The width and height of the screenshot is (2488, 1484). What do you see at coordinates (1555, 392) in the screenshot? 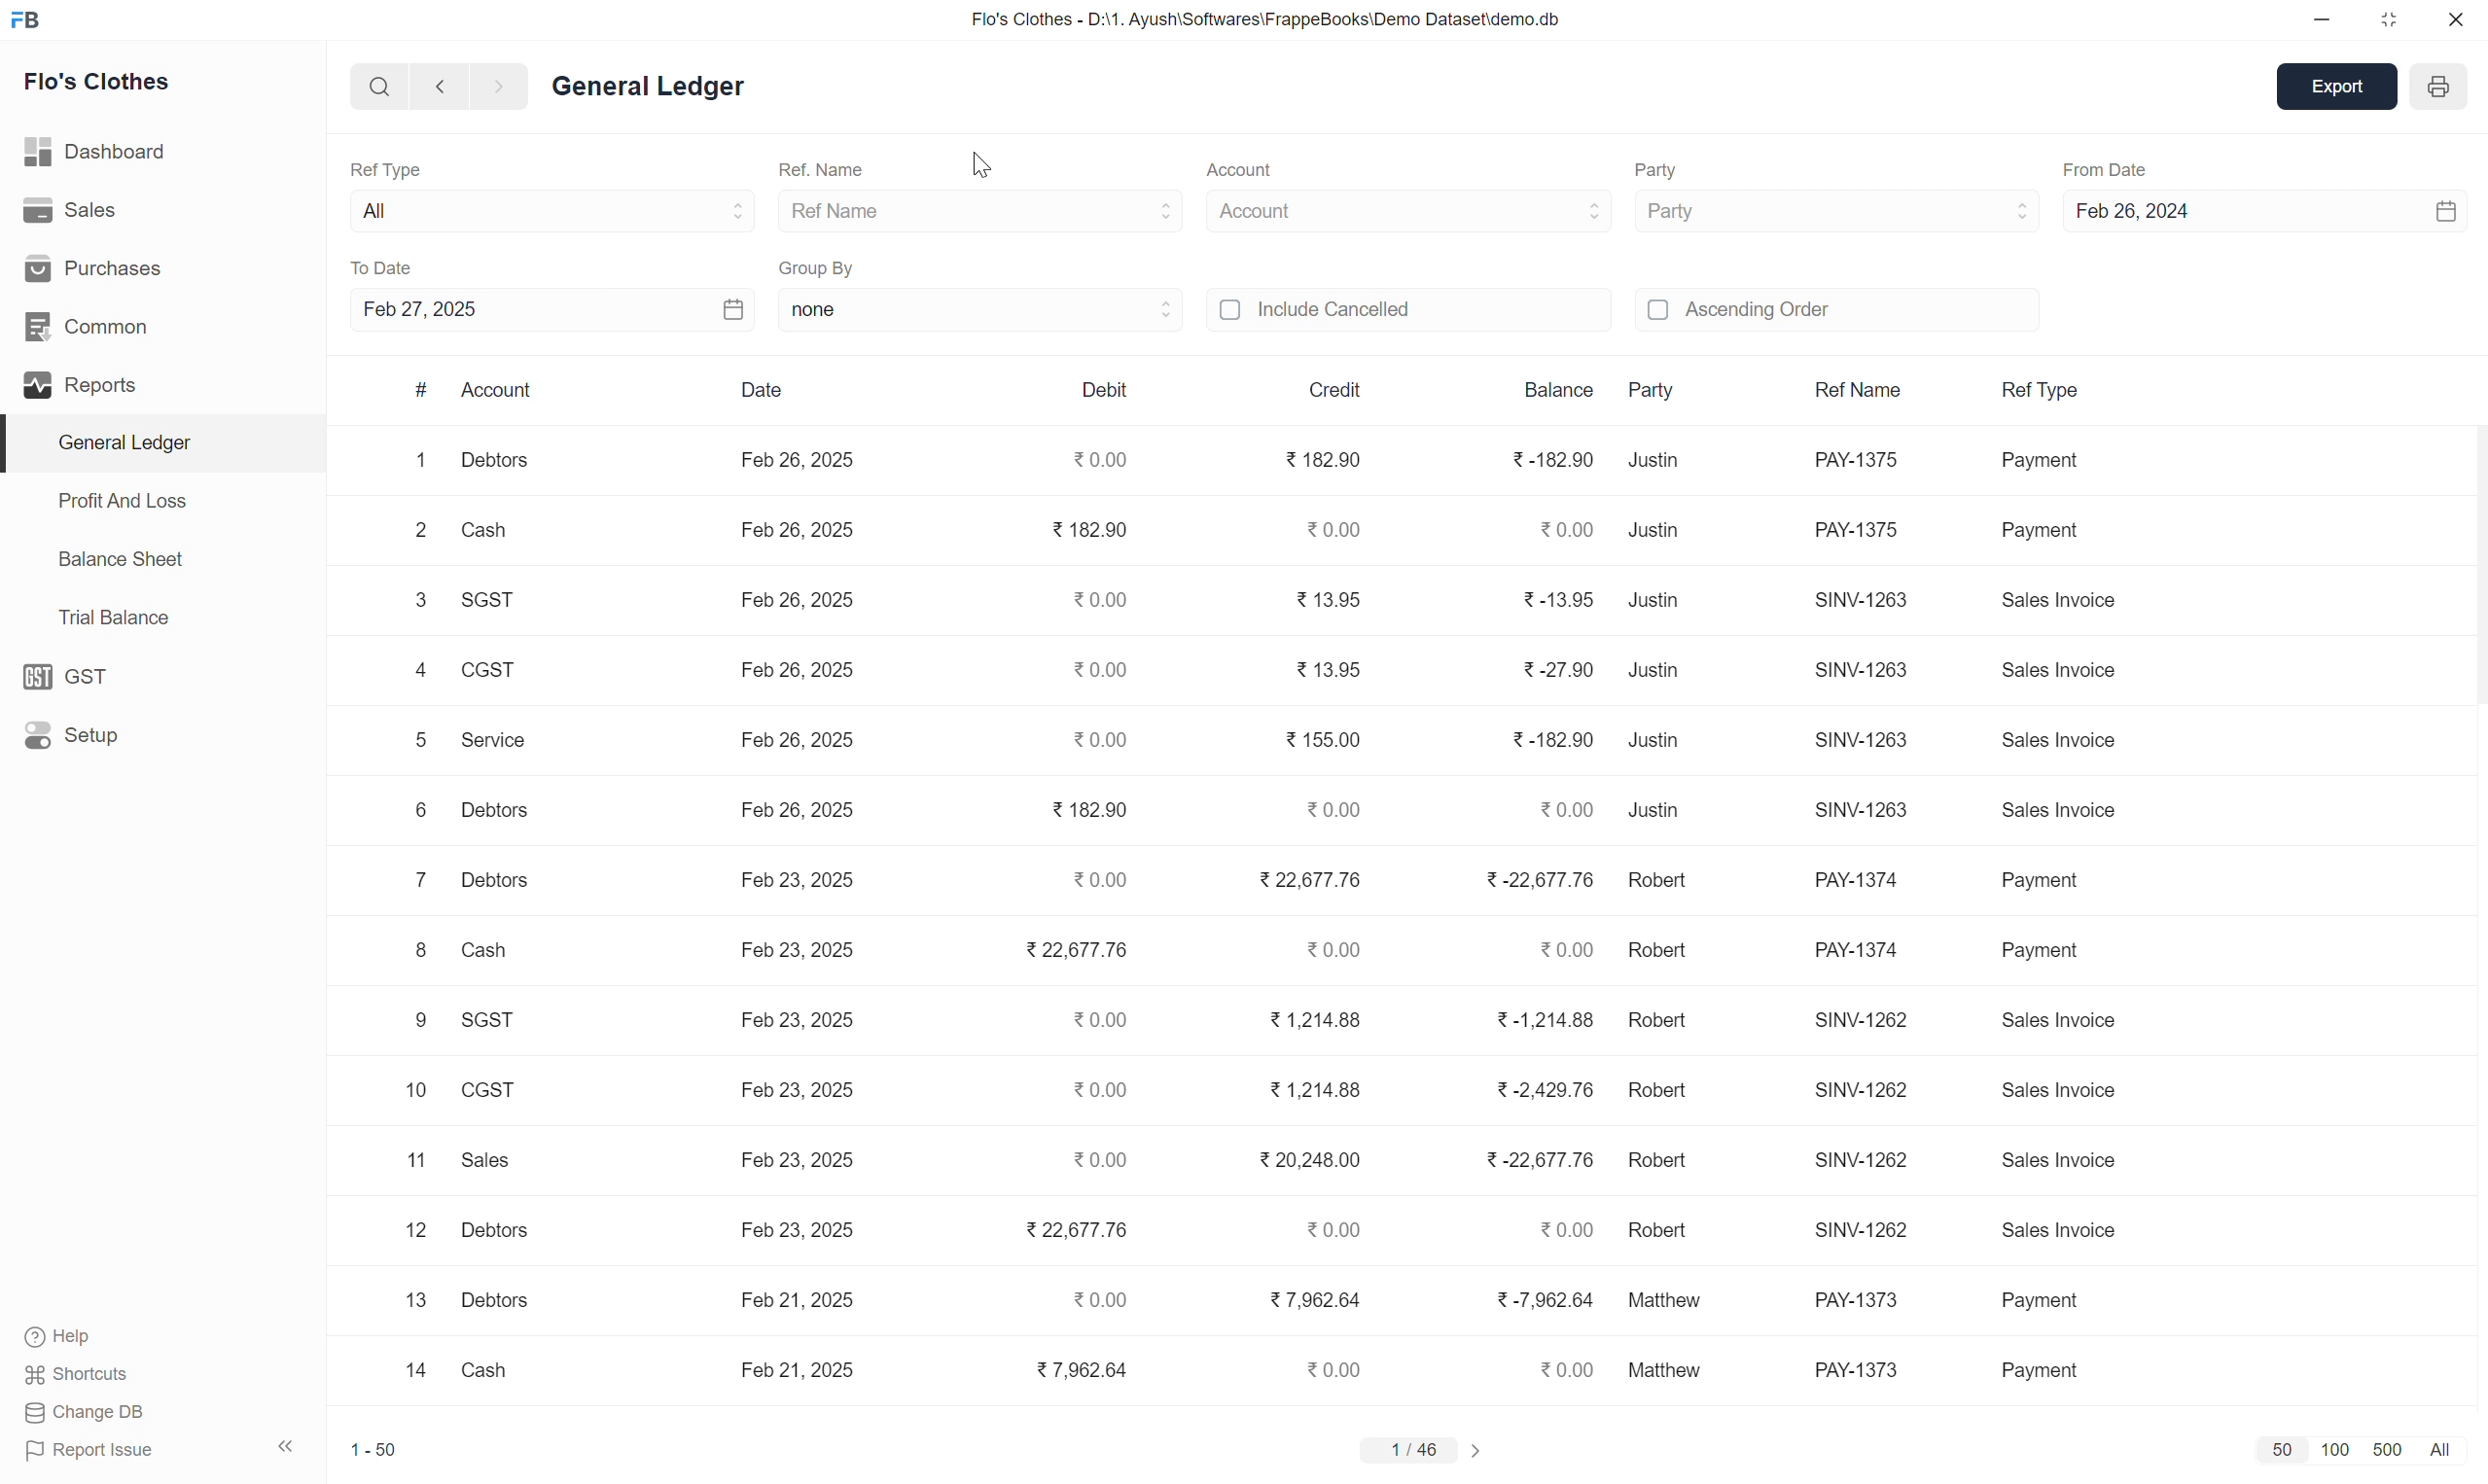
I see `balance` at bounding box center [1555, 392].